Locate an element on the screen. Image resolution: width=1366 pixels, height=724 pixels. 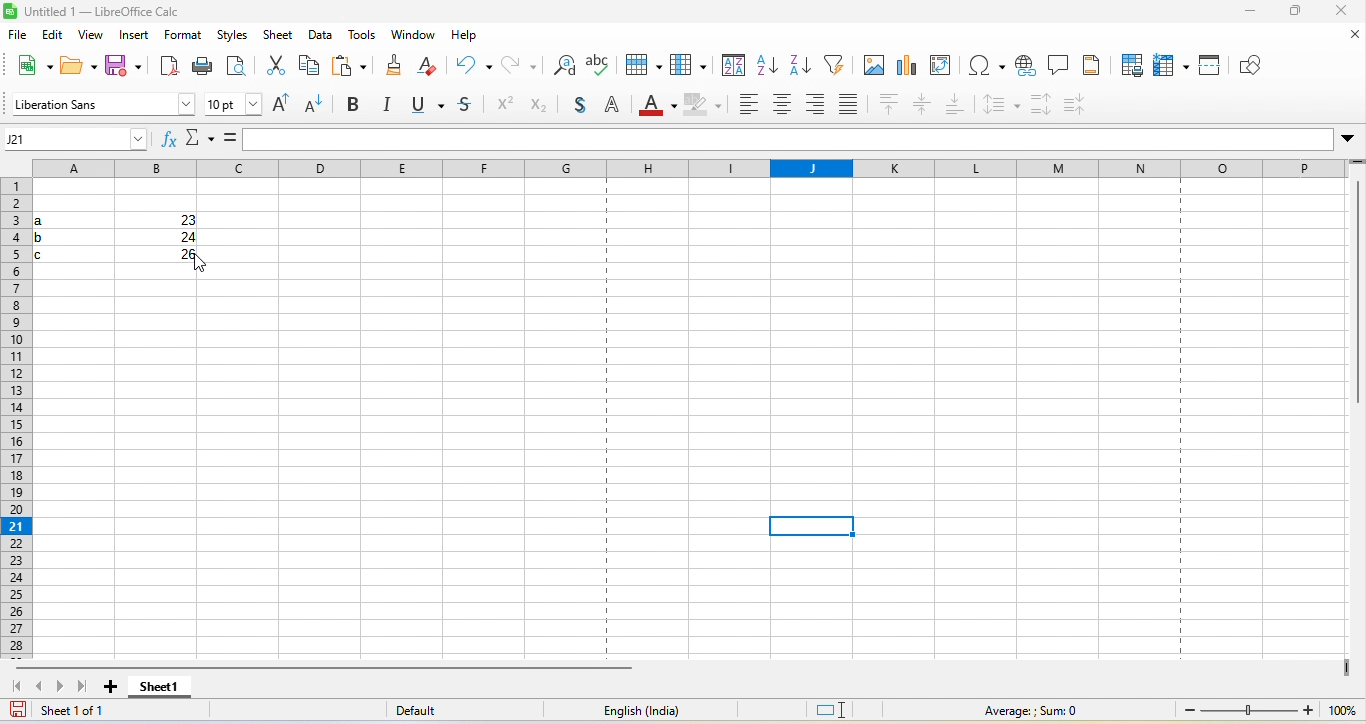
find and replace is located at coordinates (563, 66).